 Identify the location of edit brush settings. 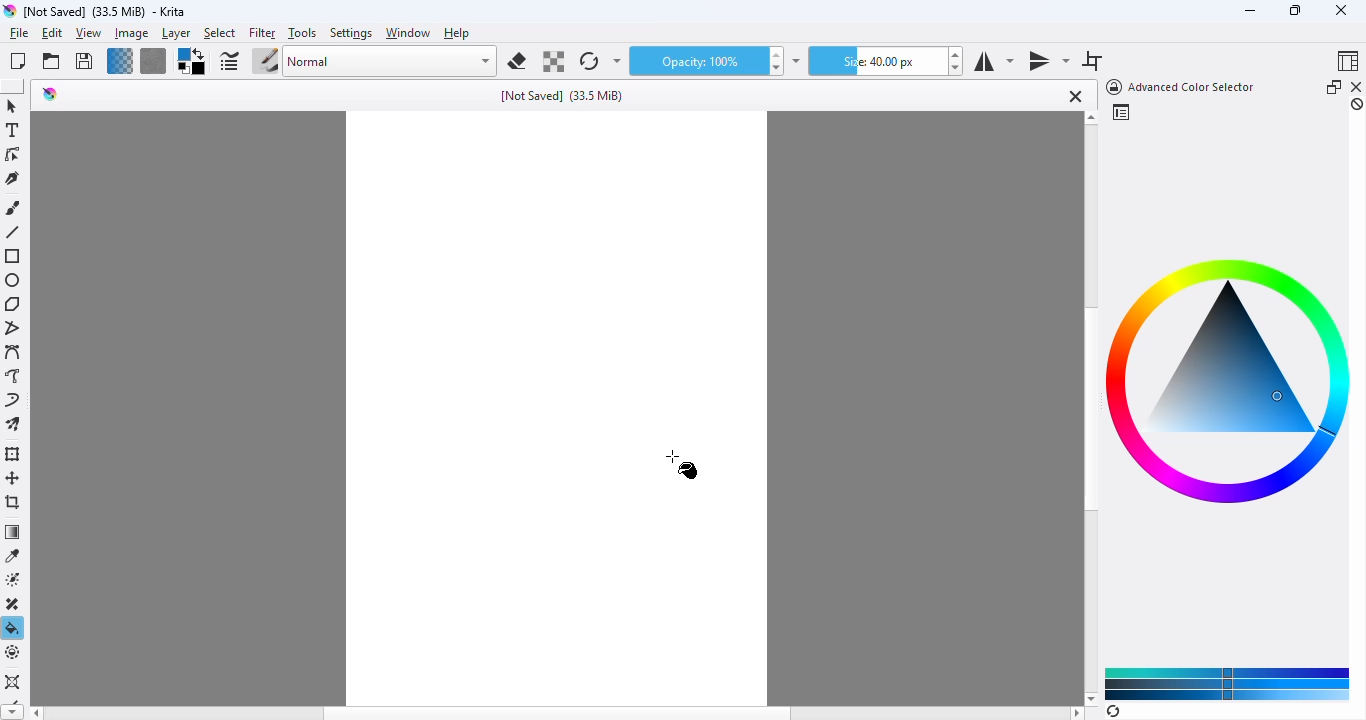
(228, 61).